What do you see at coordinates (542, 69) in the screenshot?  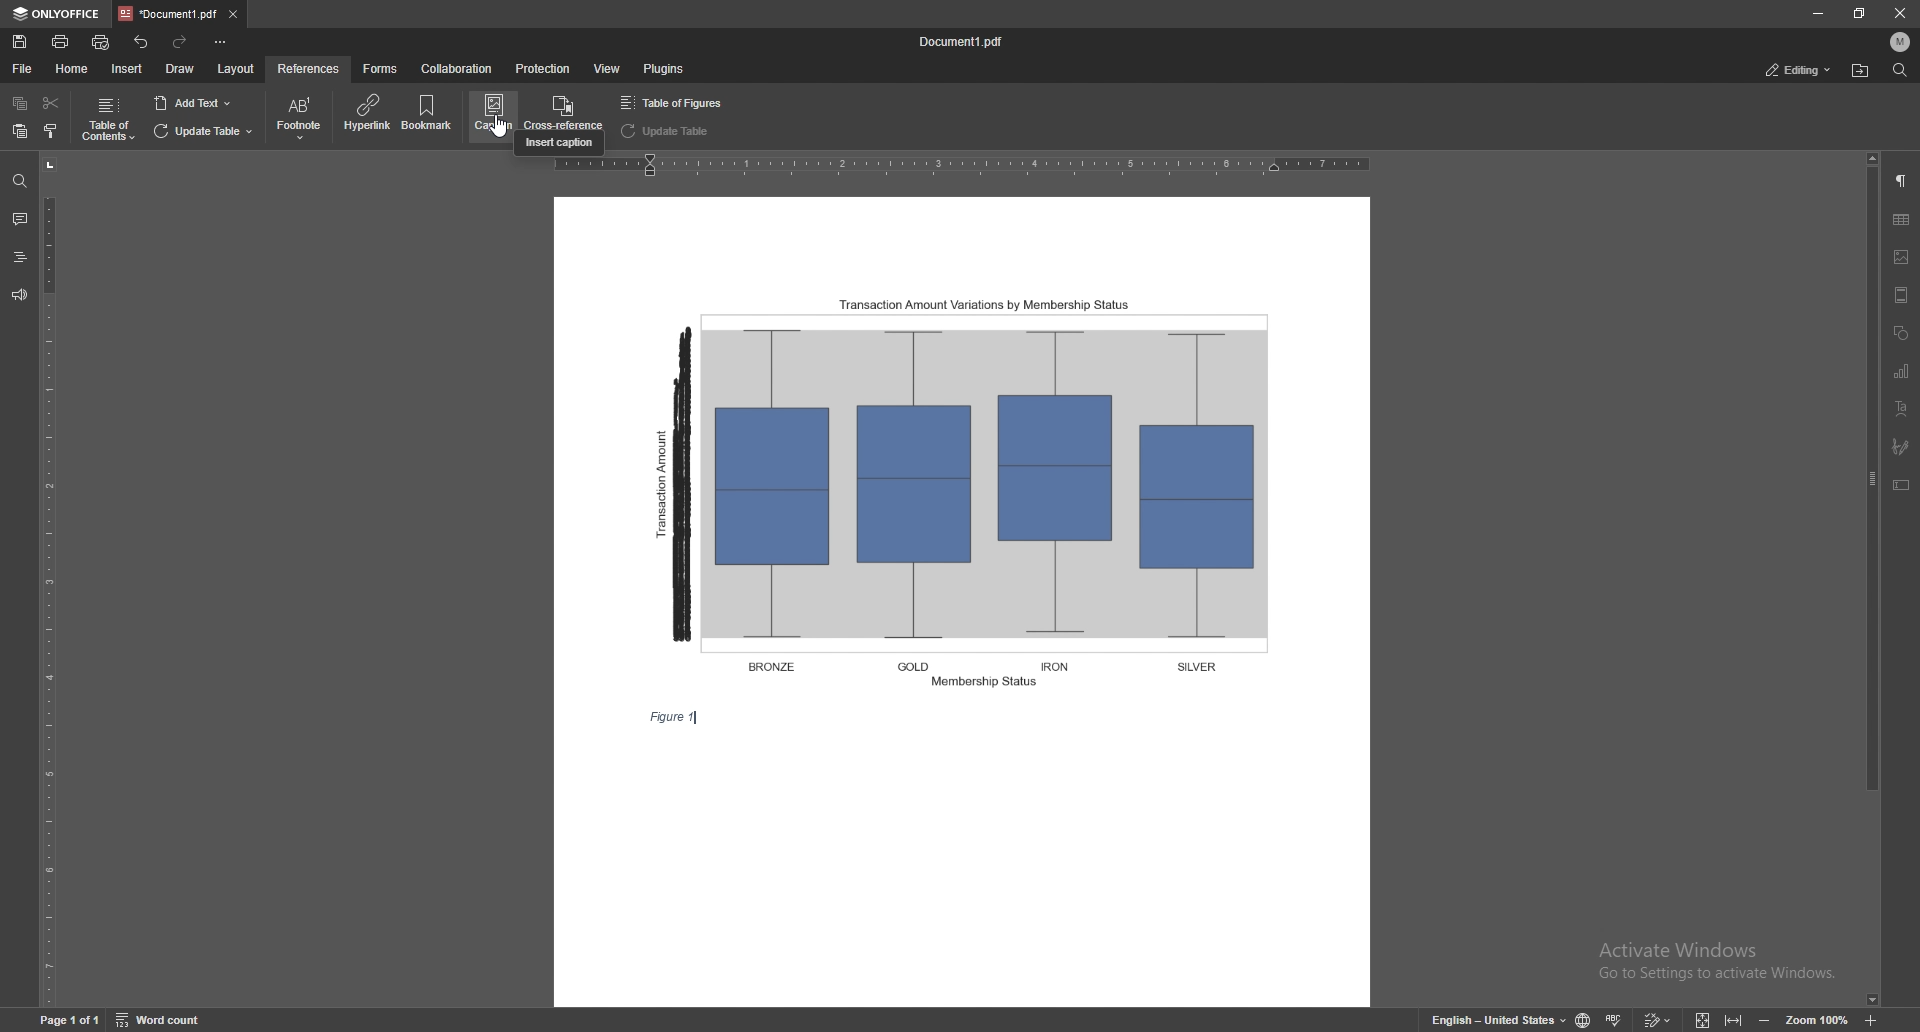 I see `protection` at bounding box center [542, 69].